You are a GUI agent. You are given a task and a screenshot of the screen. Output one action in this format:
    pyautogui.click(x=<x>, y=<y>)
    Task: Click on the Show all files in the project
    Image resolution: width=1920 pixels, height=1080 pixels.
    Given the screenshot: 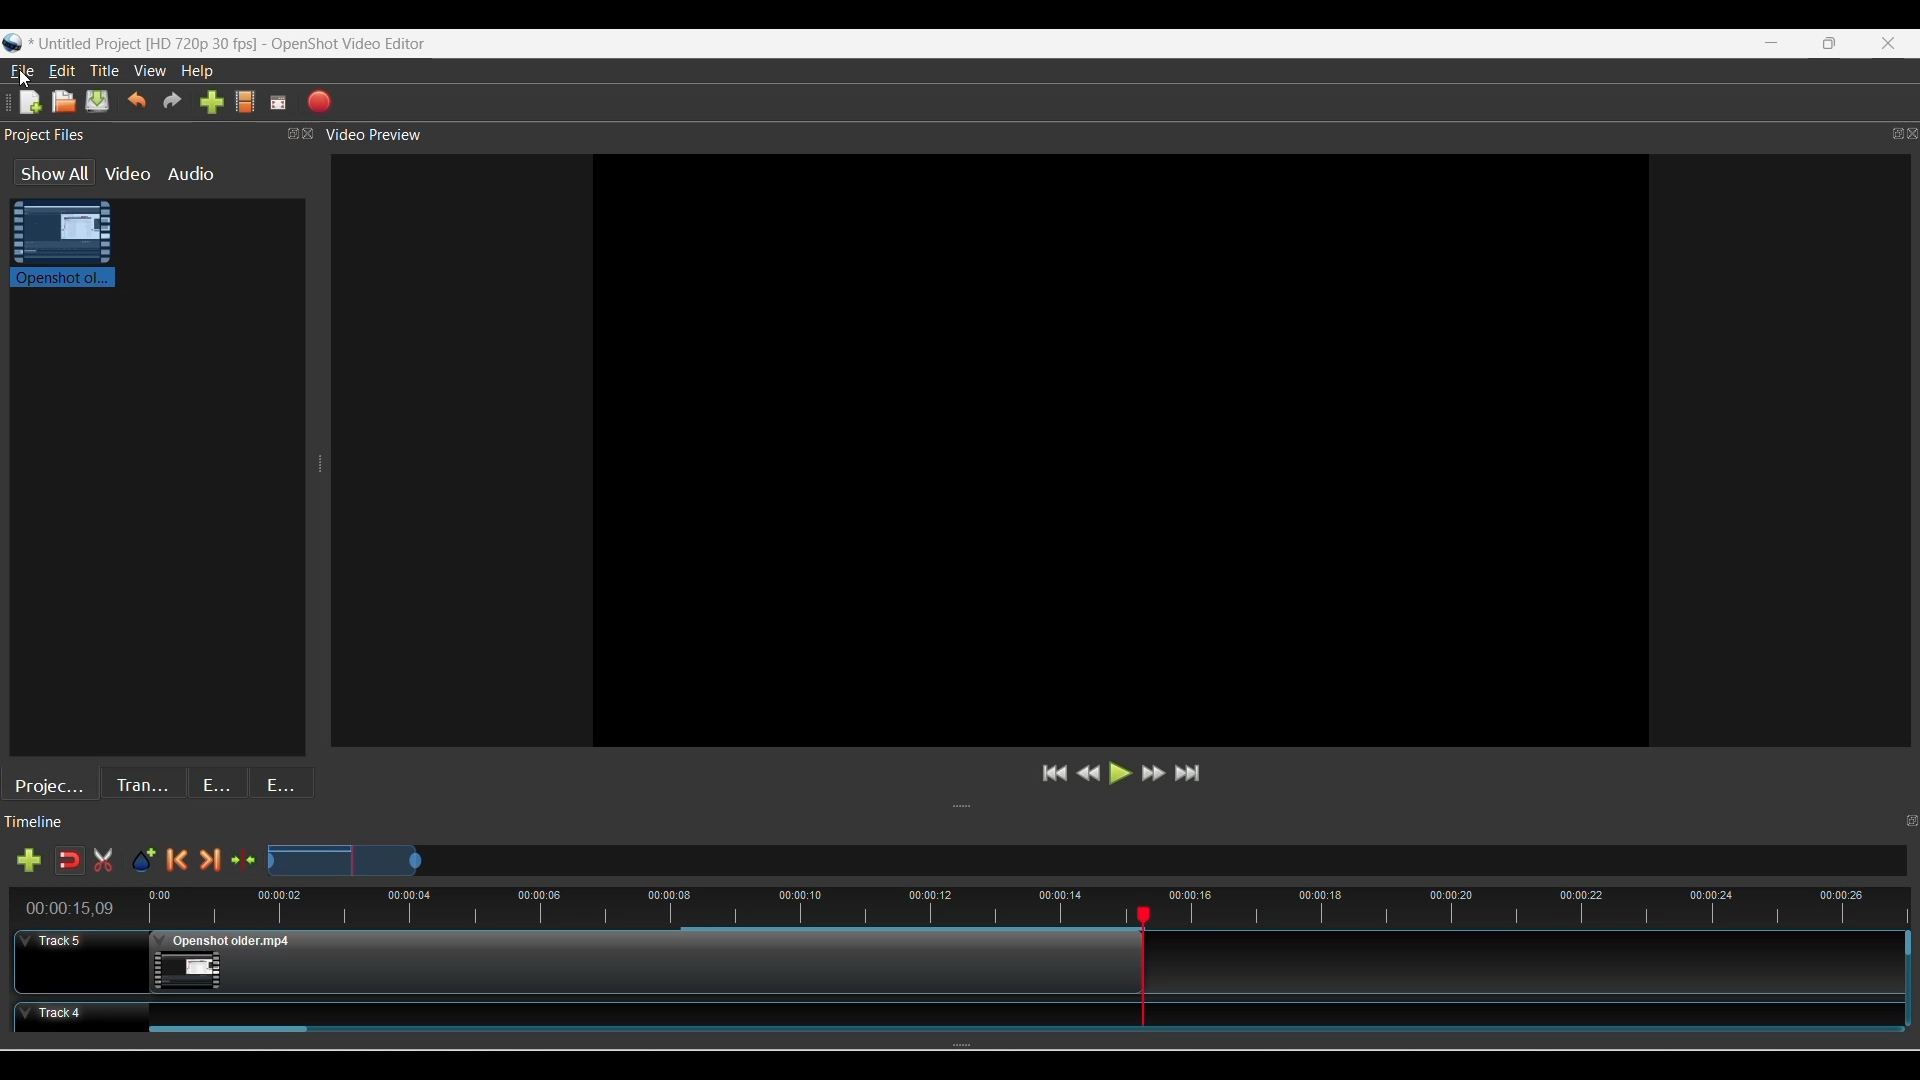 What is the action you would take?
    pyautogui.click(x=54, y=172)
    